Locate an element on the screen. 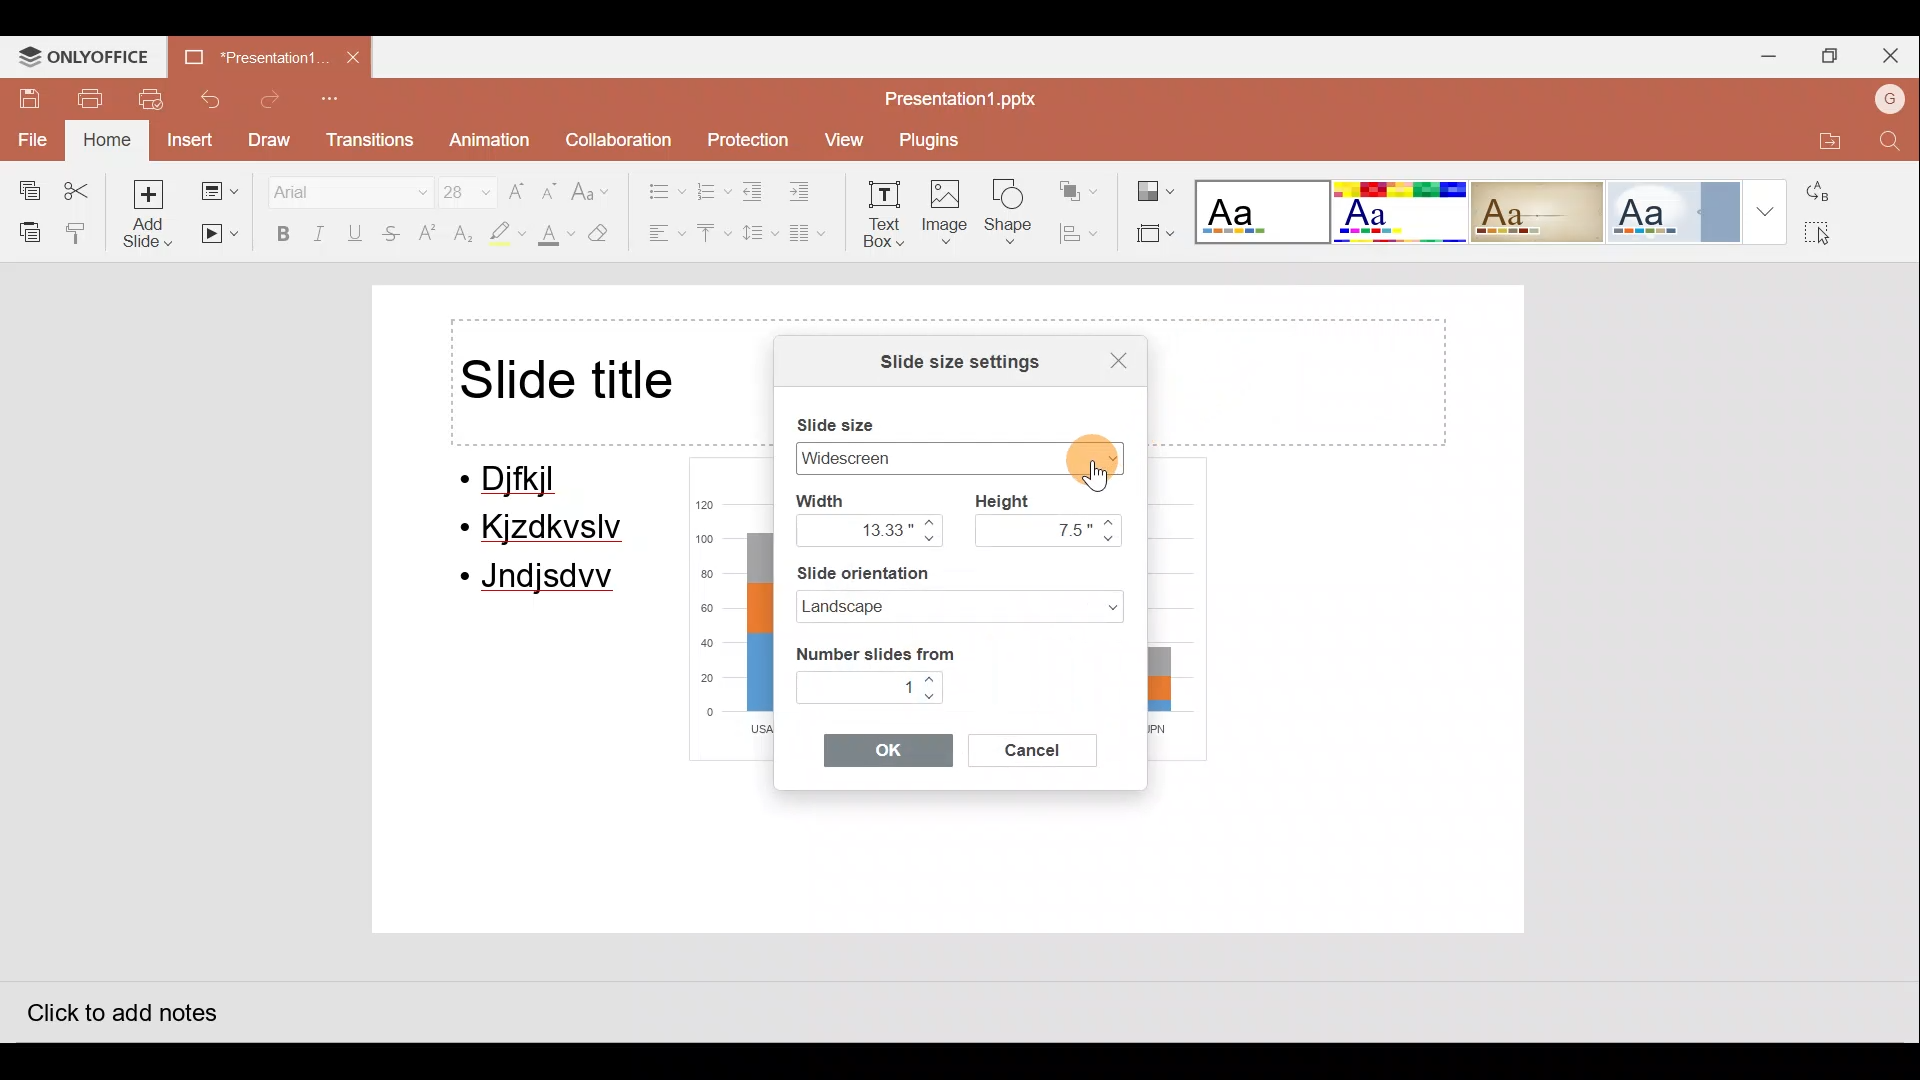  Redo is located at coordinates (271, 100).